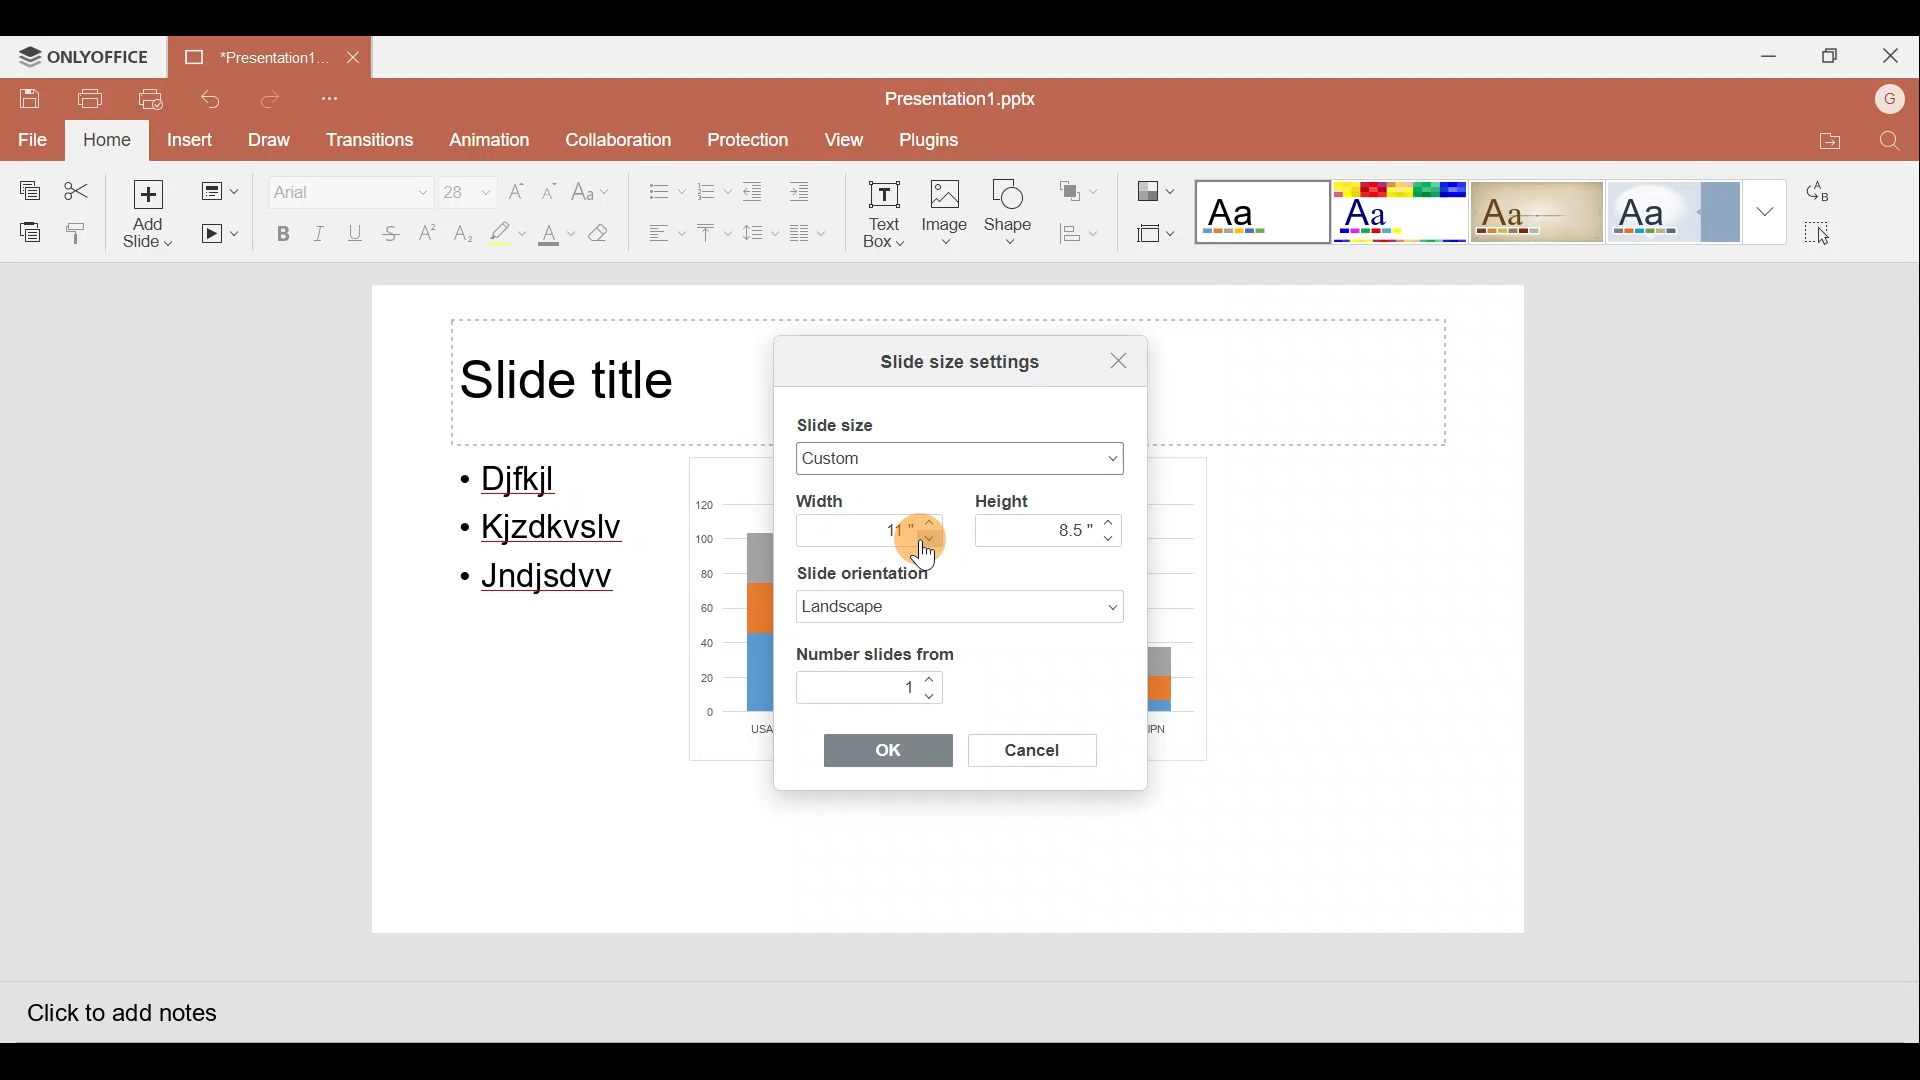  Describe the element at coordinates (1768, 211) in the screenshot. I see `More theme` at that location.